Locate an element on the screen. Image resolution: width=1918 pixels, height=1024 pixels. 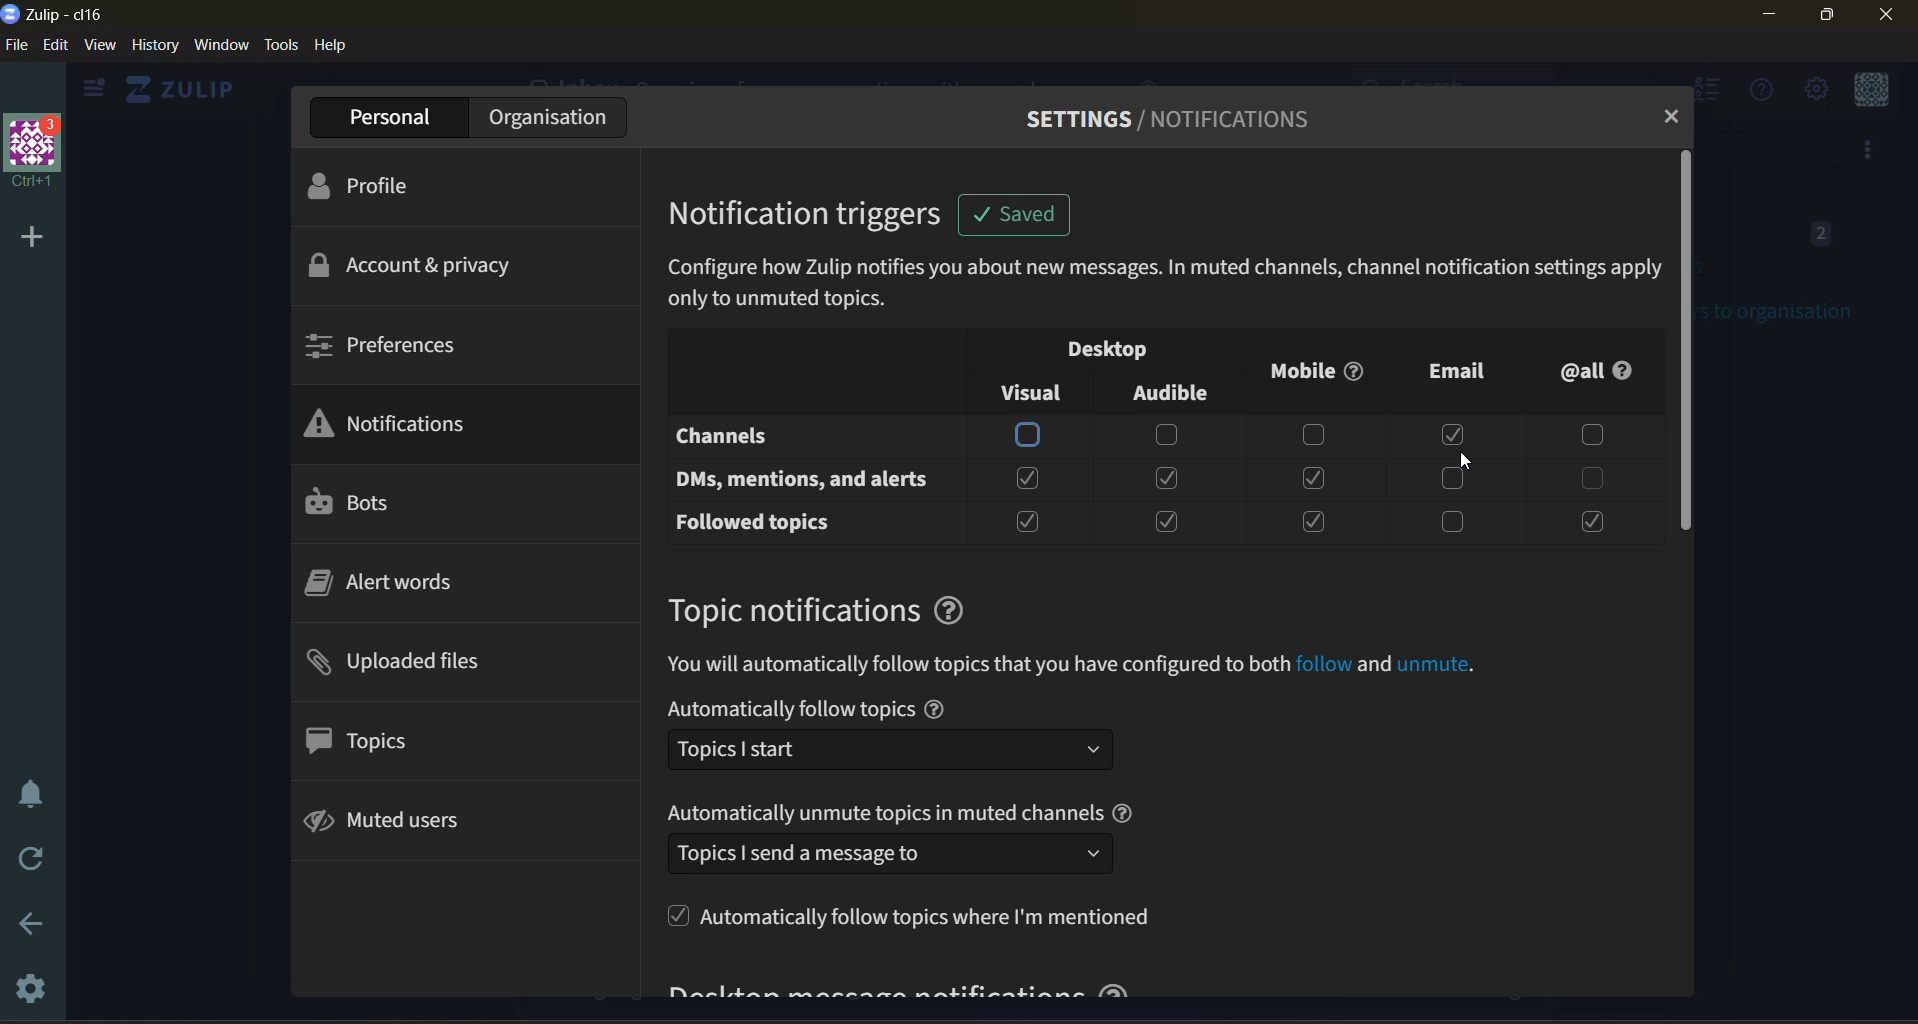
personal is located at coordinates (386, 118).